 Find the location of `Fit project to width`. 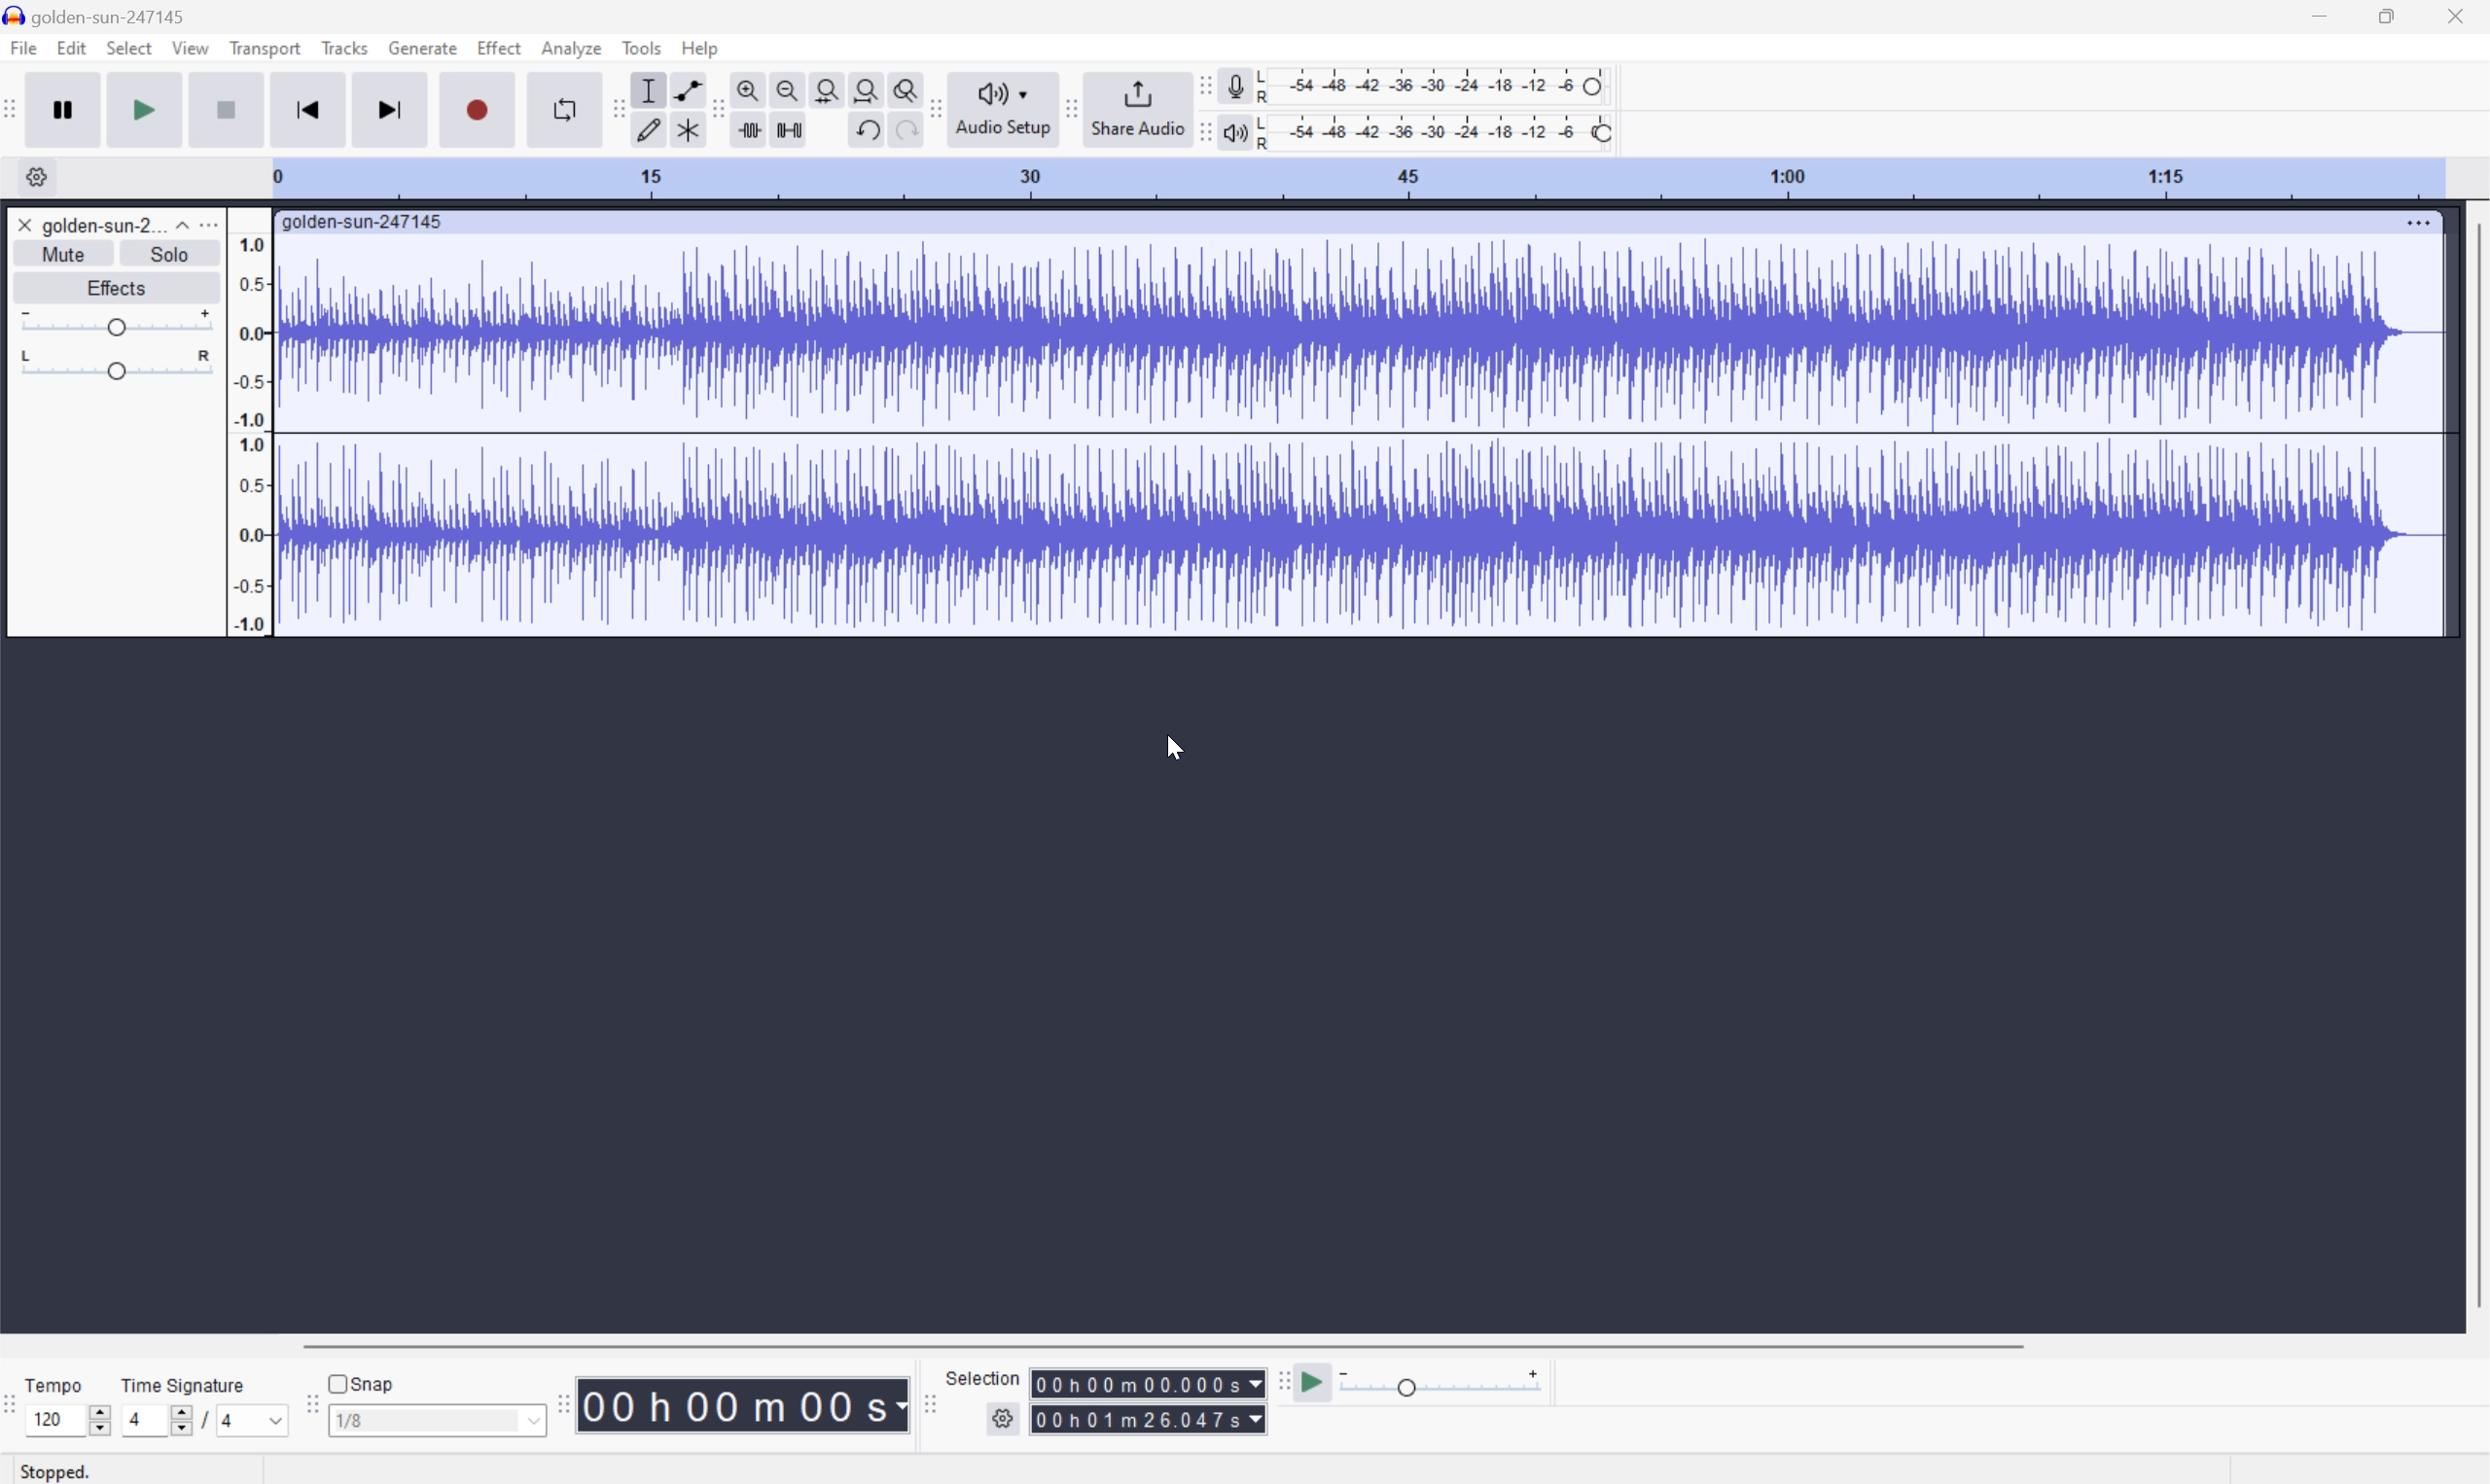

Fit project to width is located at coordinates (867, 90).